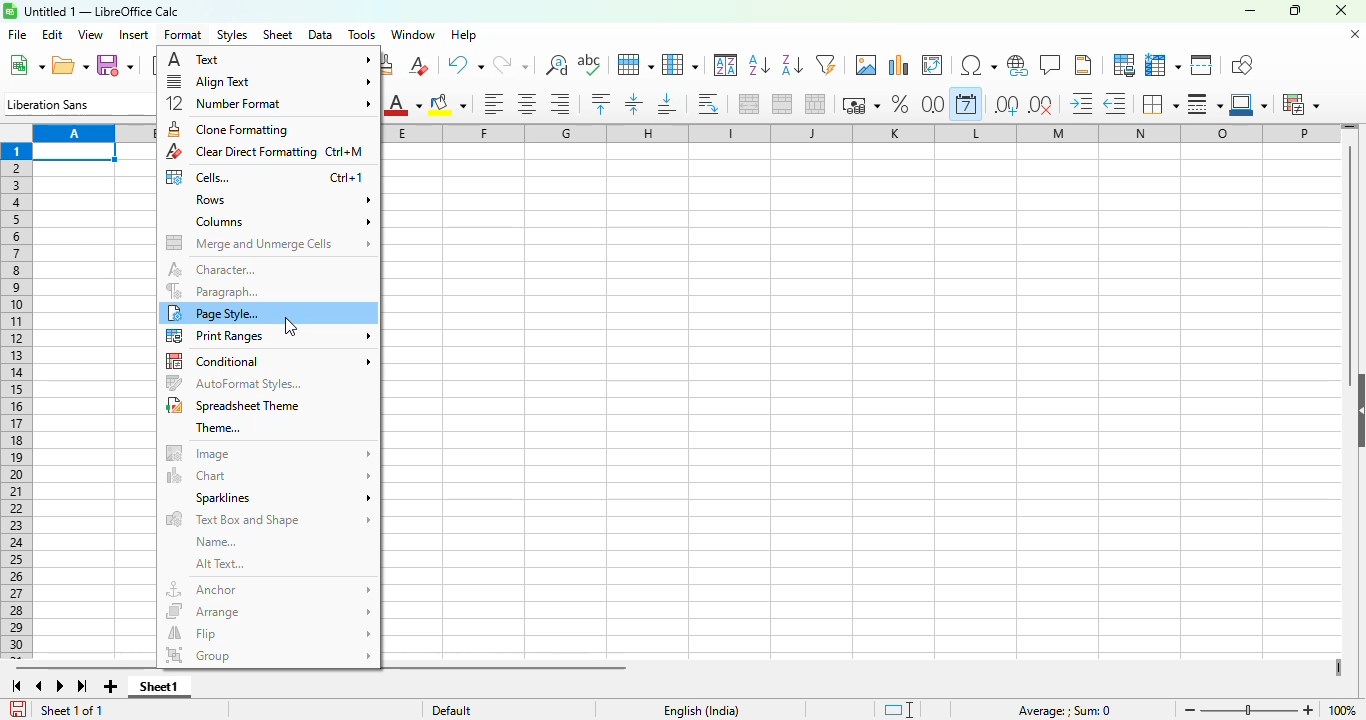 The image size is (1366, 720). Describe the element at coordinates (231, 129) in the screenshot. I see `clone formatting` at that location.